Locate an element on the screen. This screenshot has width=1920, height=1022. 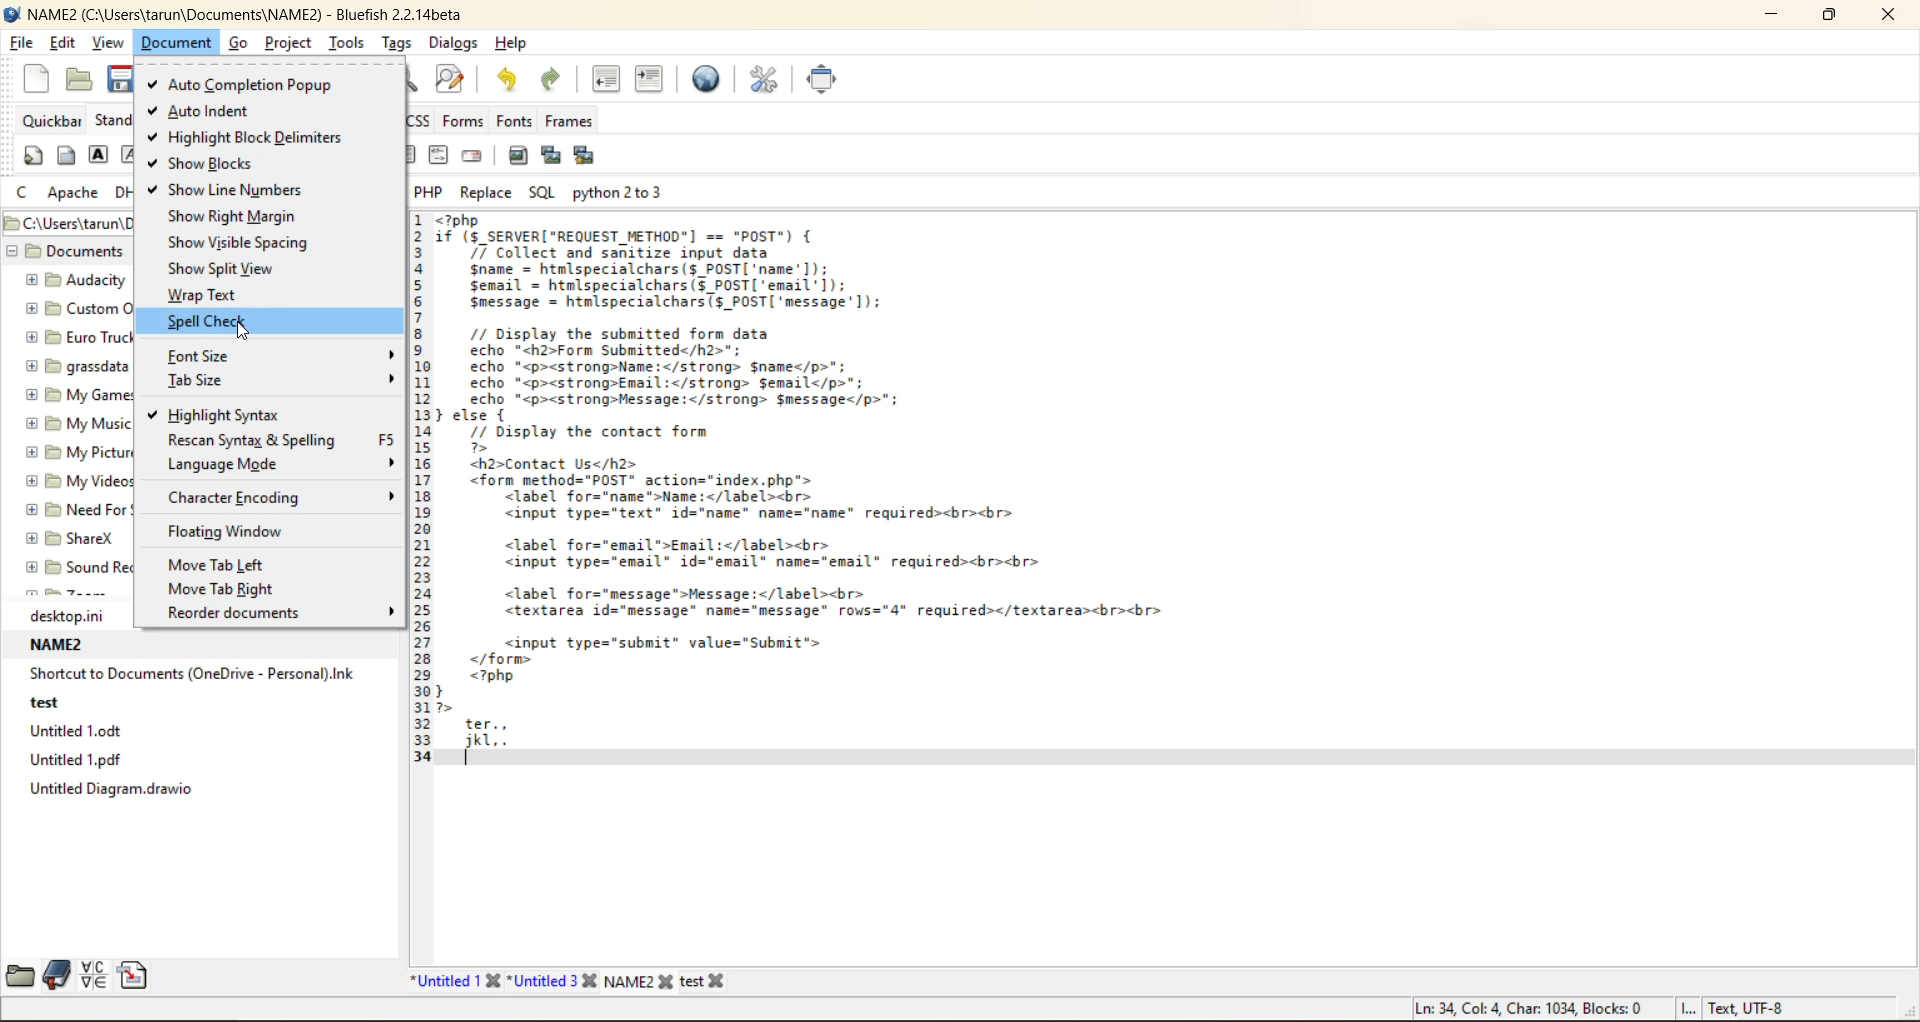
test is located at coordinates (60, 706).